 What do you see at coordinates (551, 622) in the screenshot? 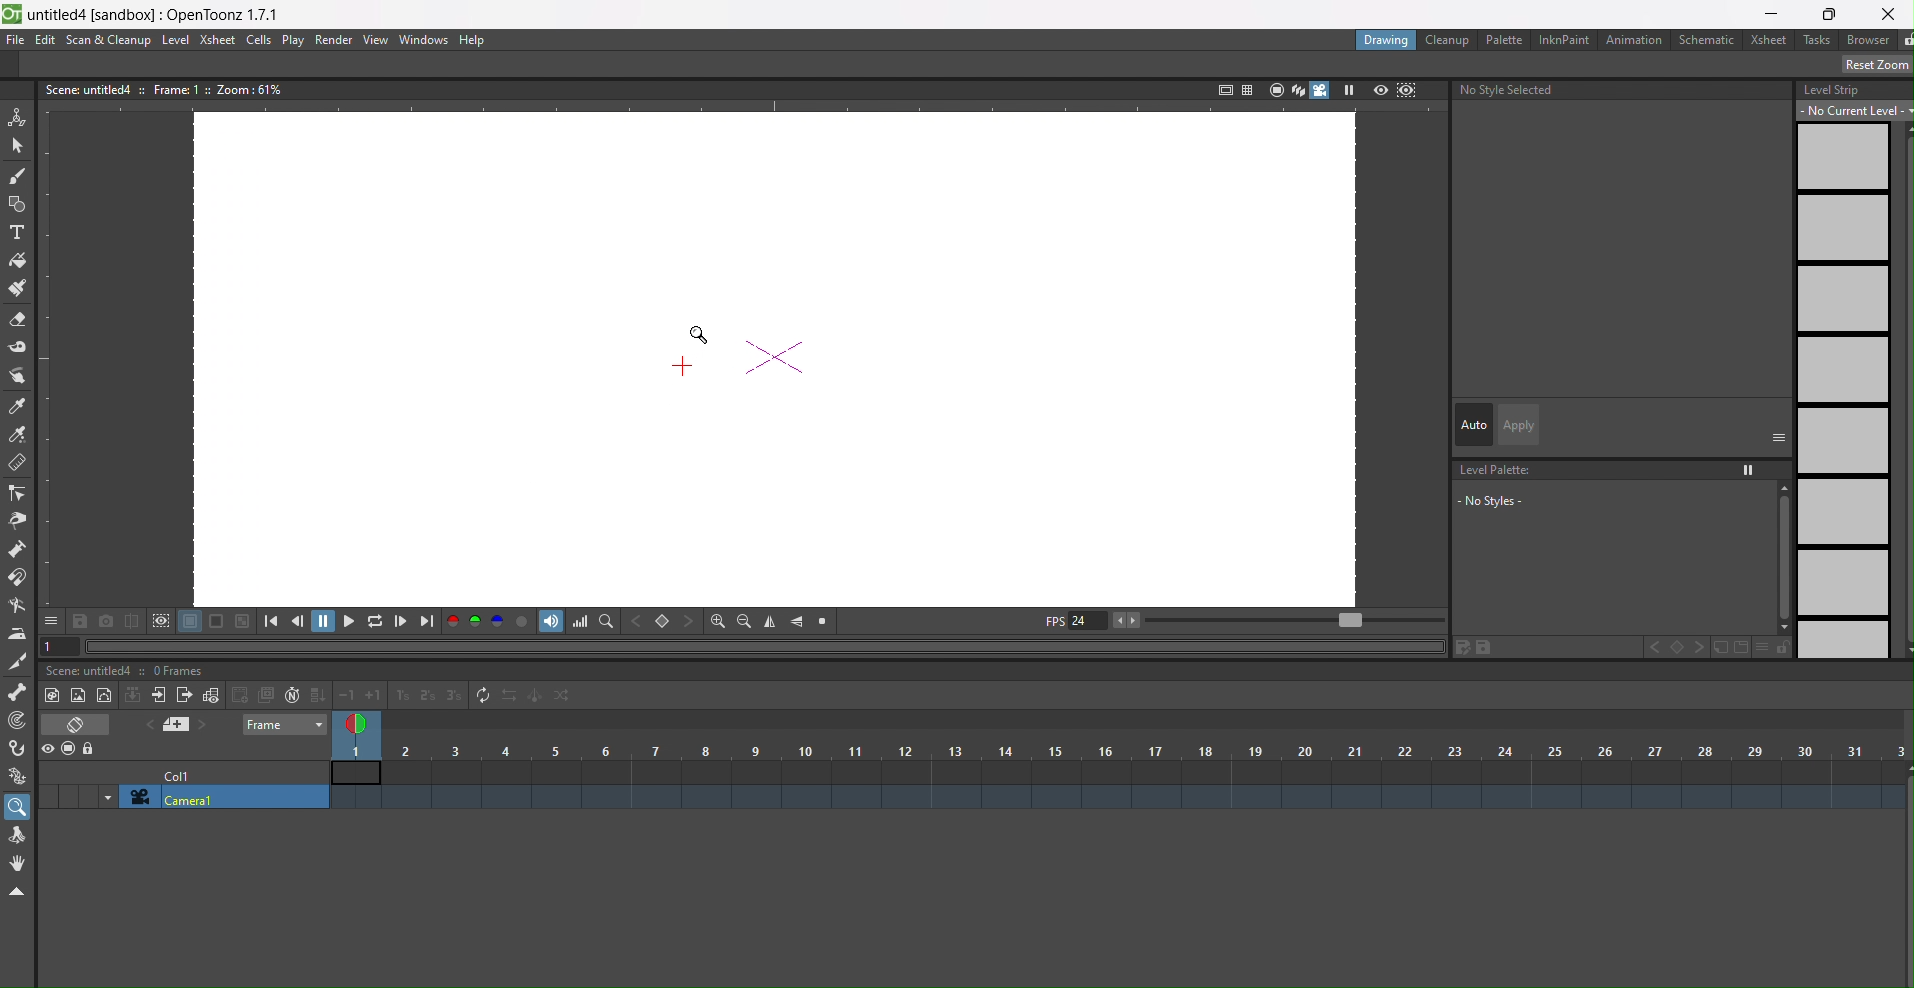
I see `audio` at bounding box center [551, 622].